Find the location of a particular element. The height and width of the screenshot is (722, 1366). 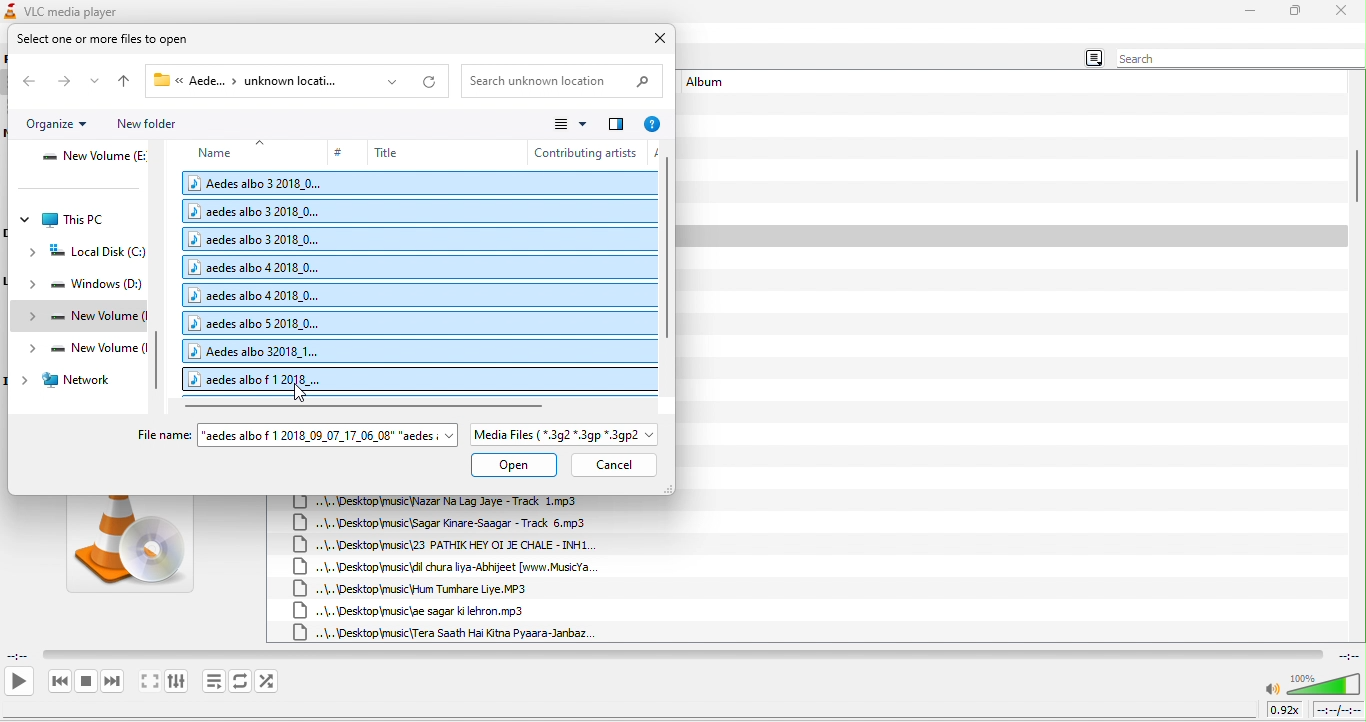

maximize is located at coordinates (1296, 12).